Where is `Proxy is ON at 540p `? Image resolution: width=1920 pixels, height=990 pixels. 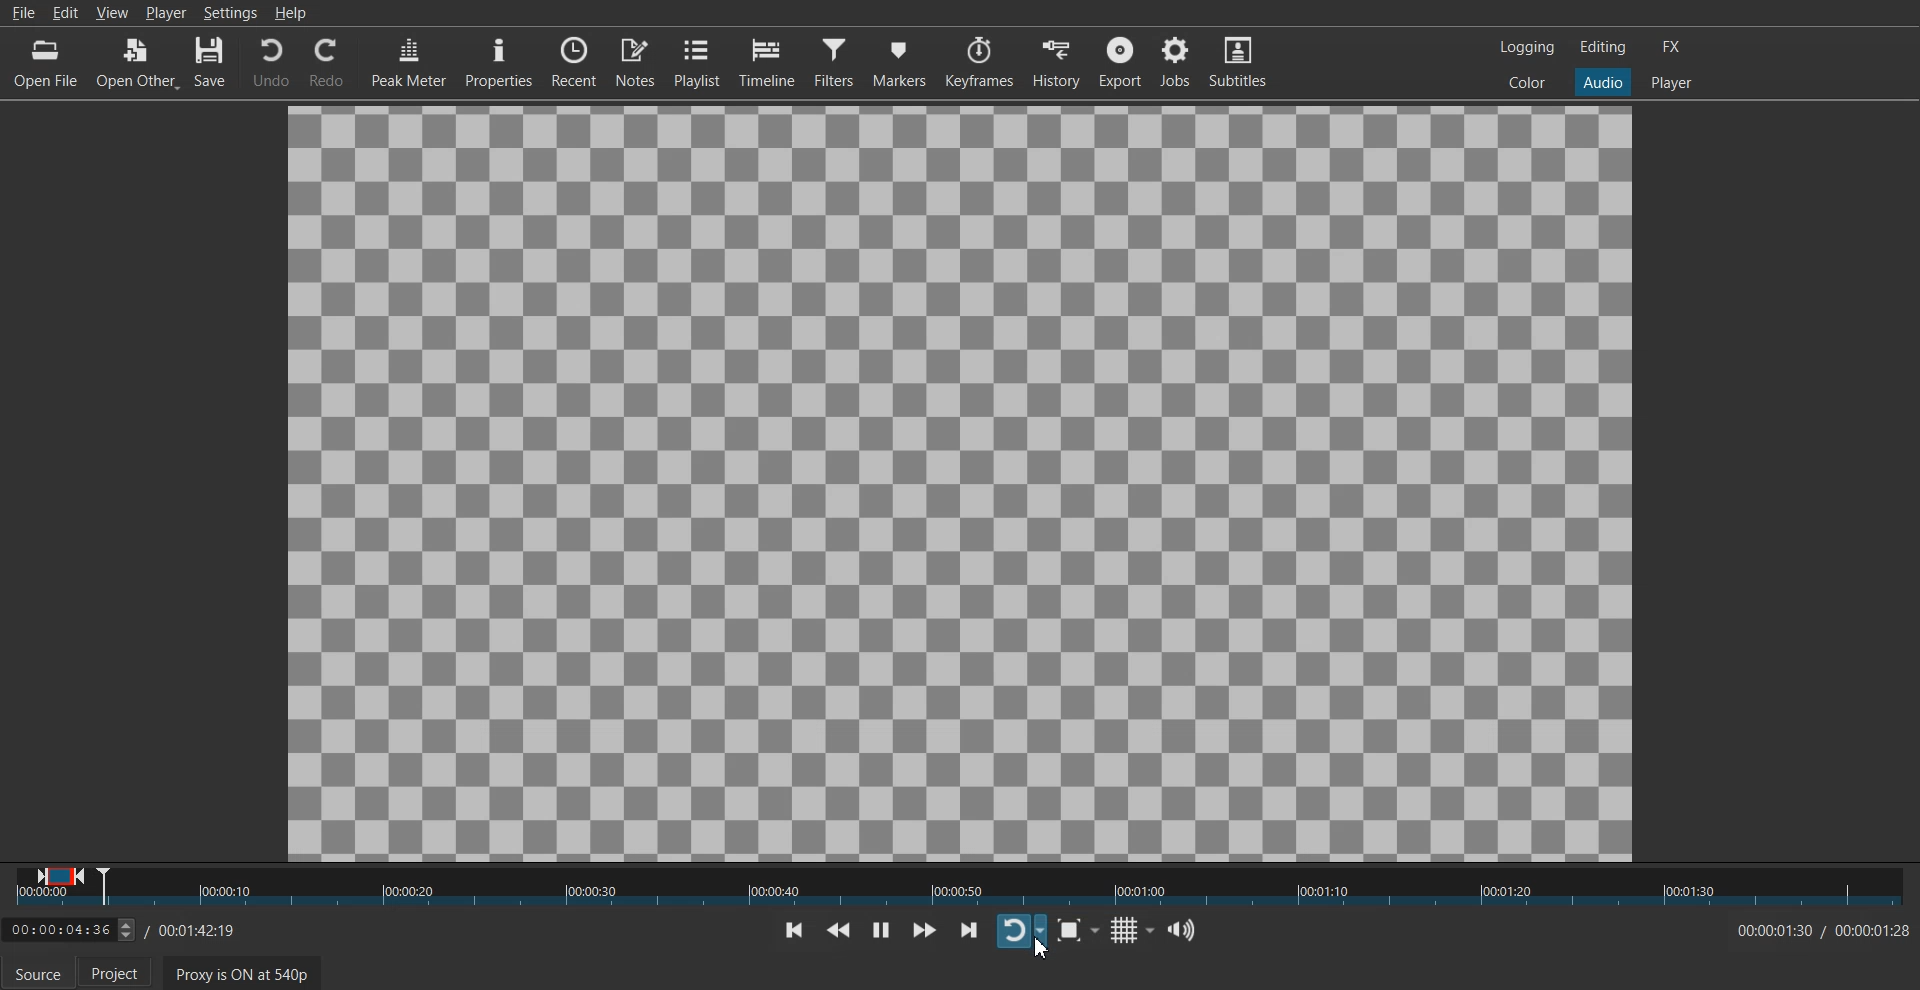 Proxy is ON at 540p  is located at coordinates (240, 972).